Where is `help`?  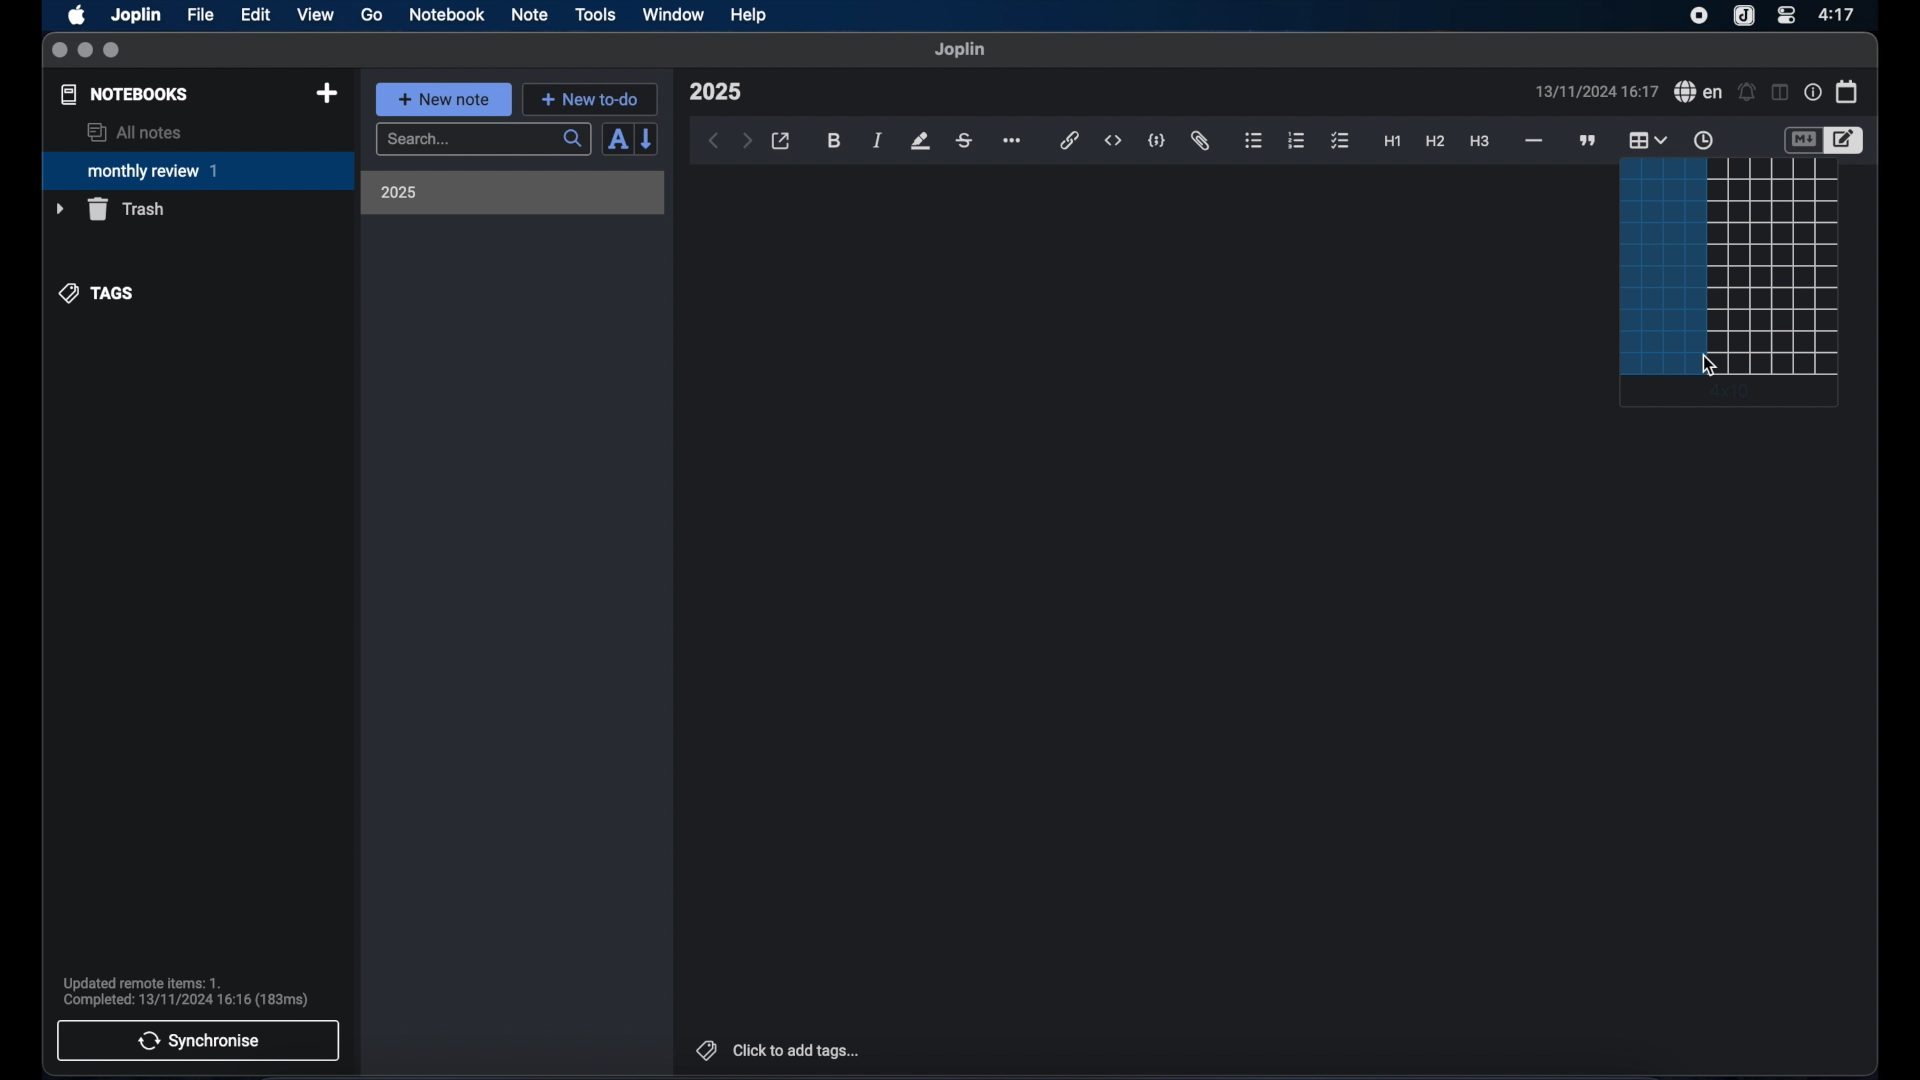
help is located at coordinates (750, 15).